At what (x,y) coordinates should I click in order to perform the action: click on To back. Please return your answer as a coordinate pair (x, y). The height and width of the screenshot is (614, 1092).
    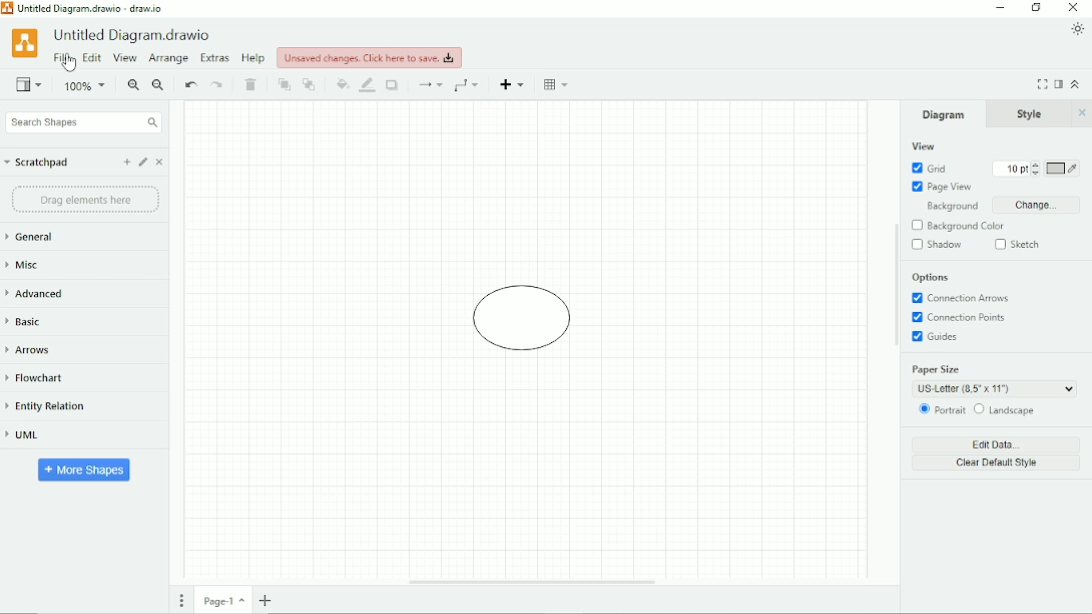
    Looking at the image, I should click on (309, 84).